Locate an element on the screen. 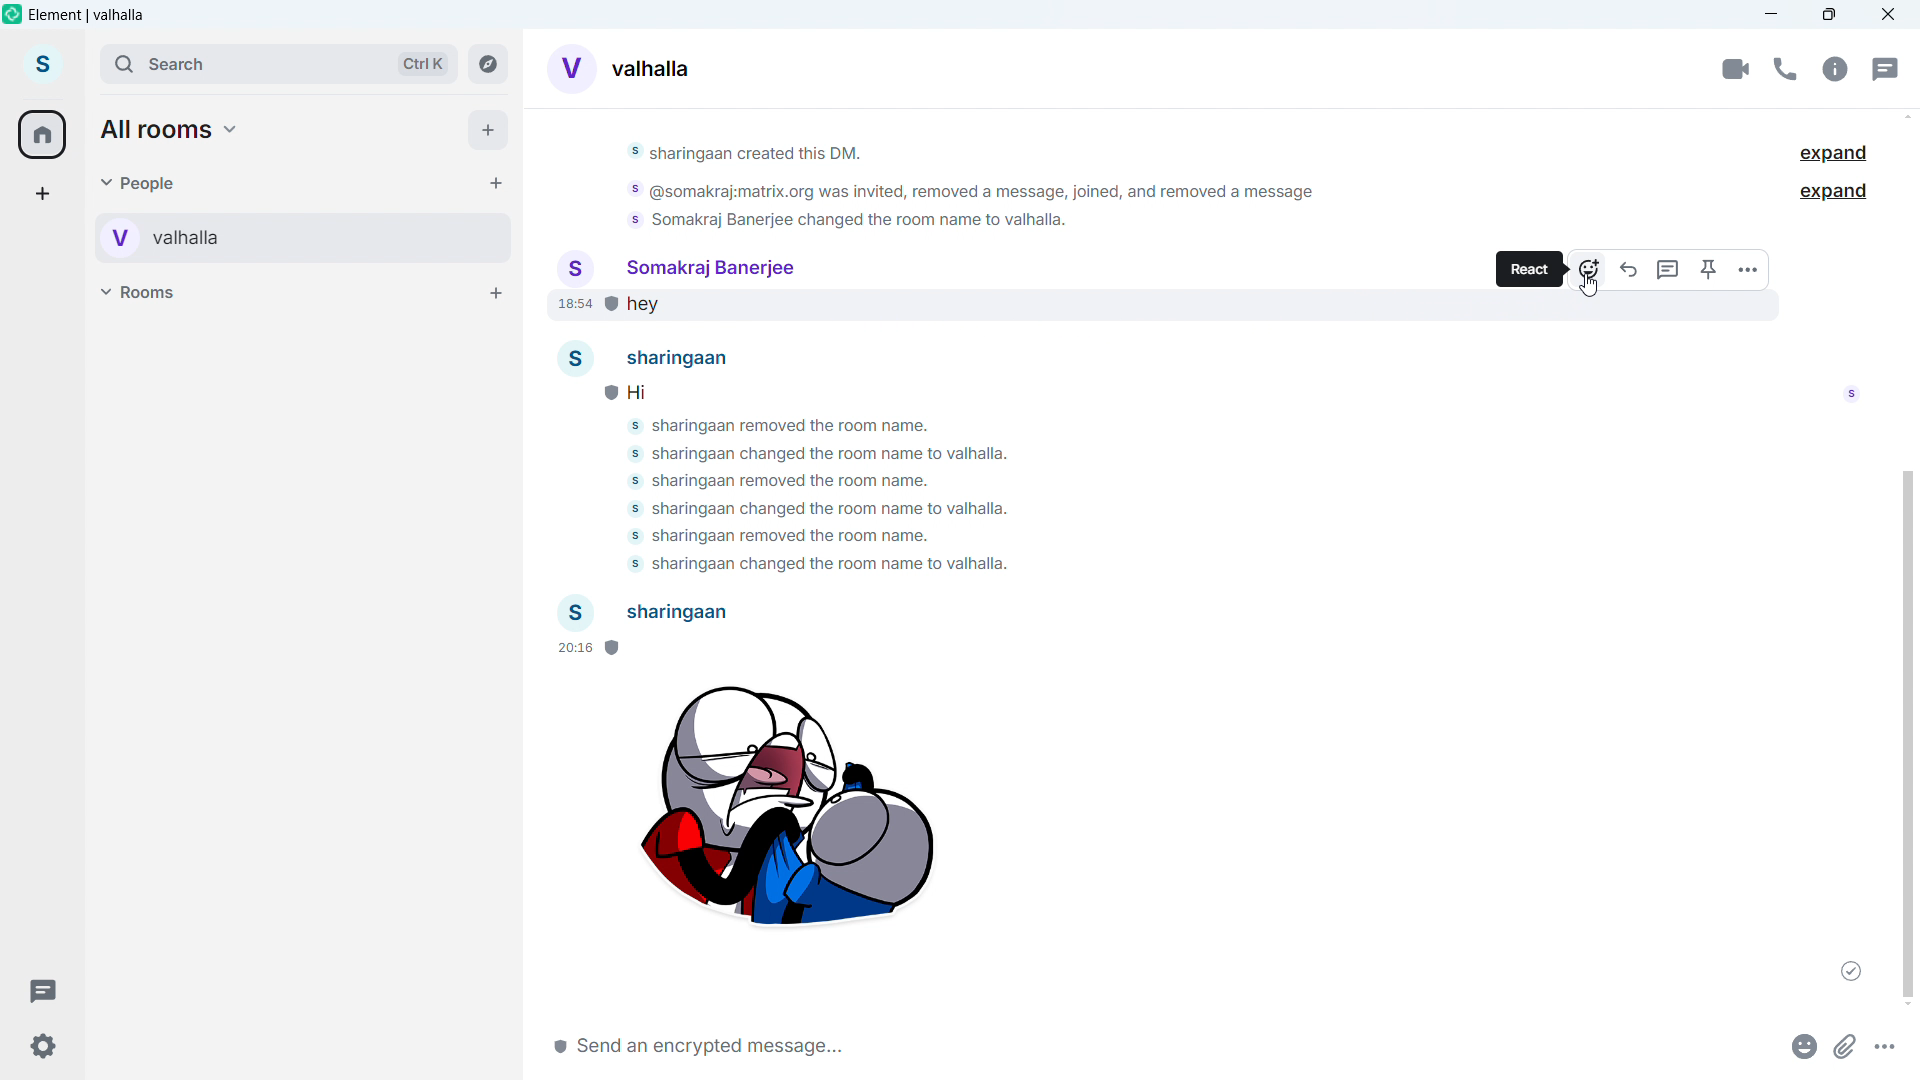 The width and height of the screenshot is (1920, 1080). cursor  movement is located at coordinates (1587, 291).